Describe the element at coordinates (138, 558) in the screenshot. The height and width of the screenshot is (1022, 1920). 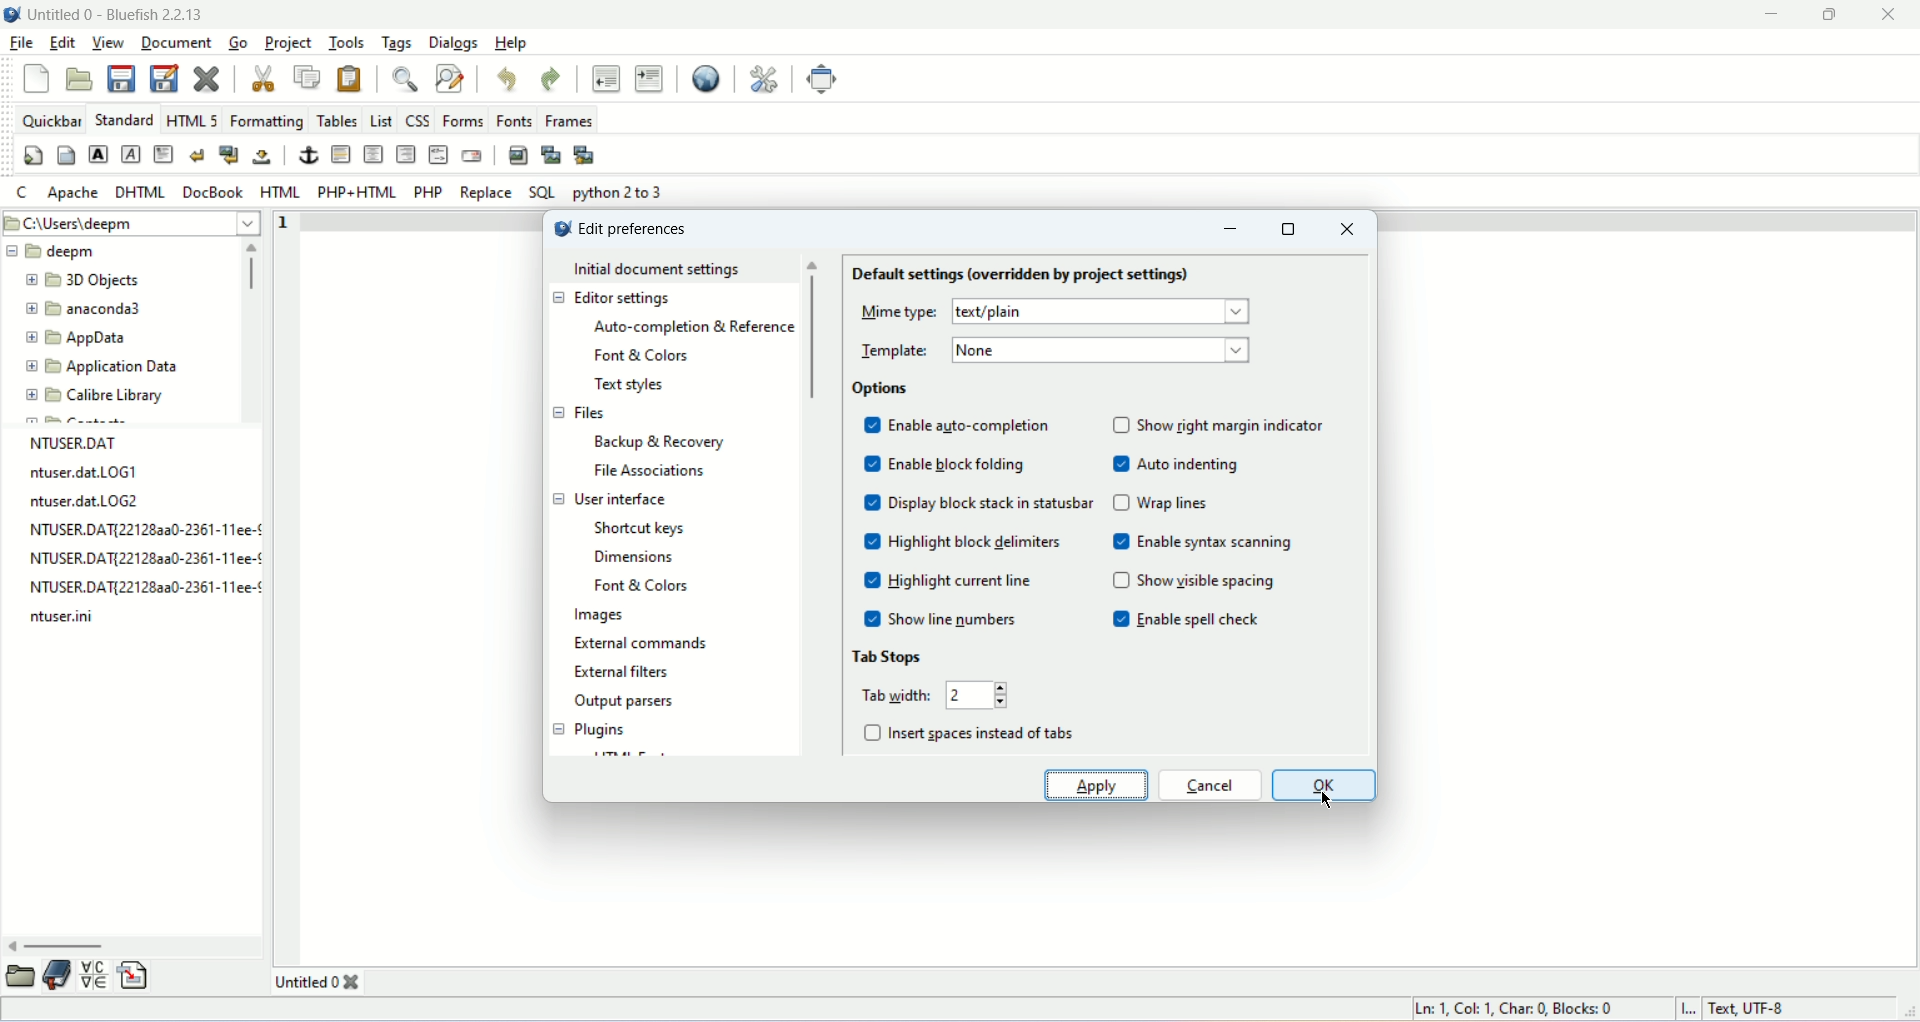
I see `NTUSER.DAT{22128aa0-2361-11ee-¢` at that location.